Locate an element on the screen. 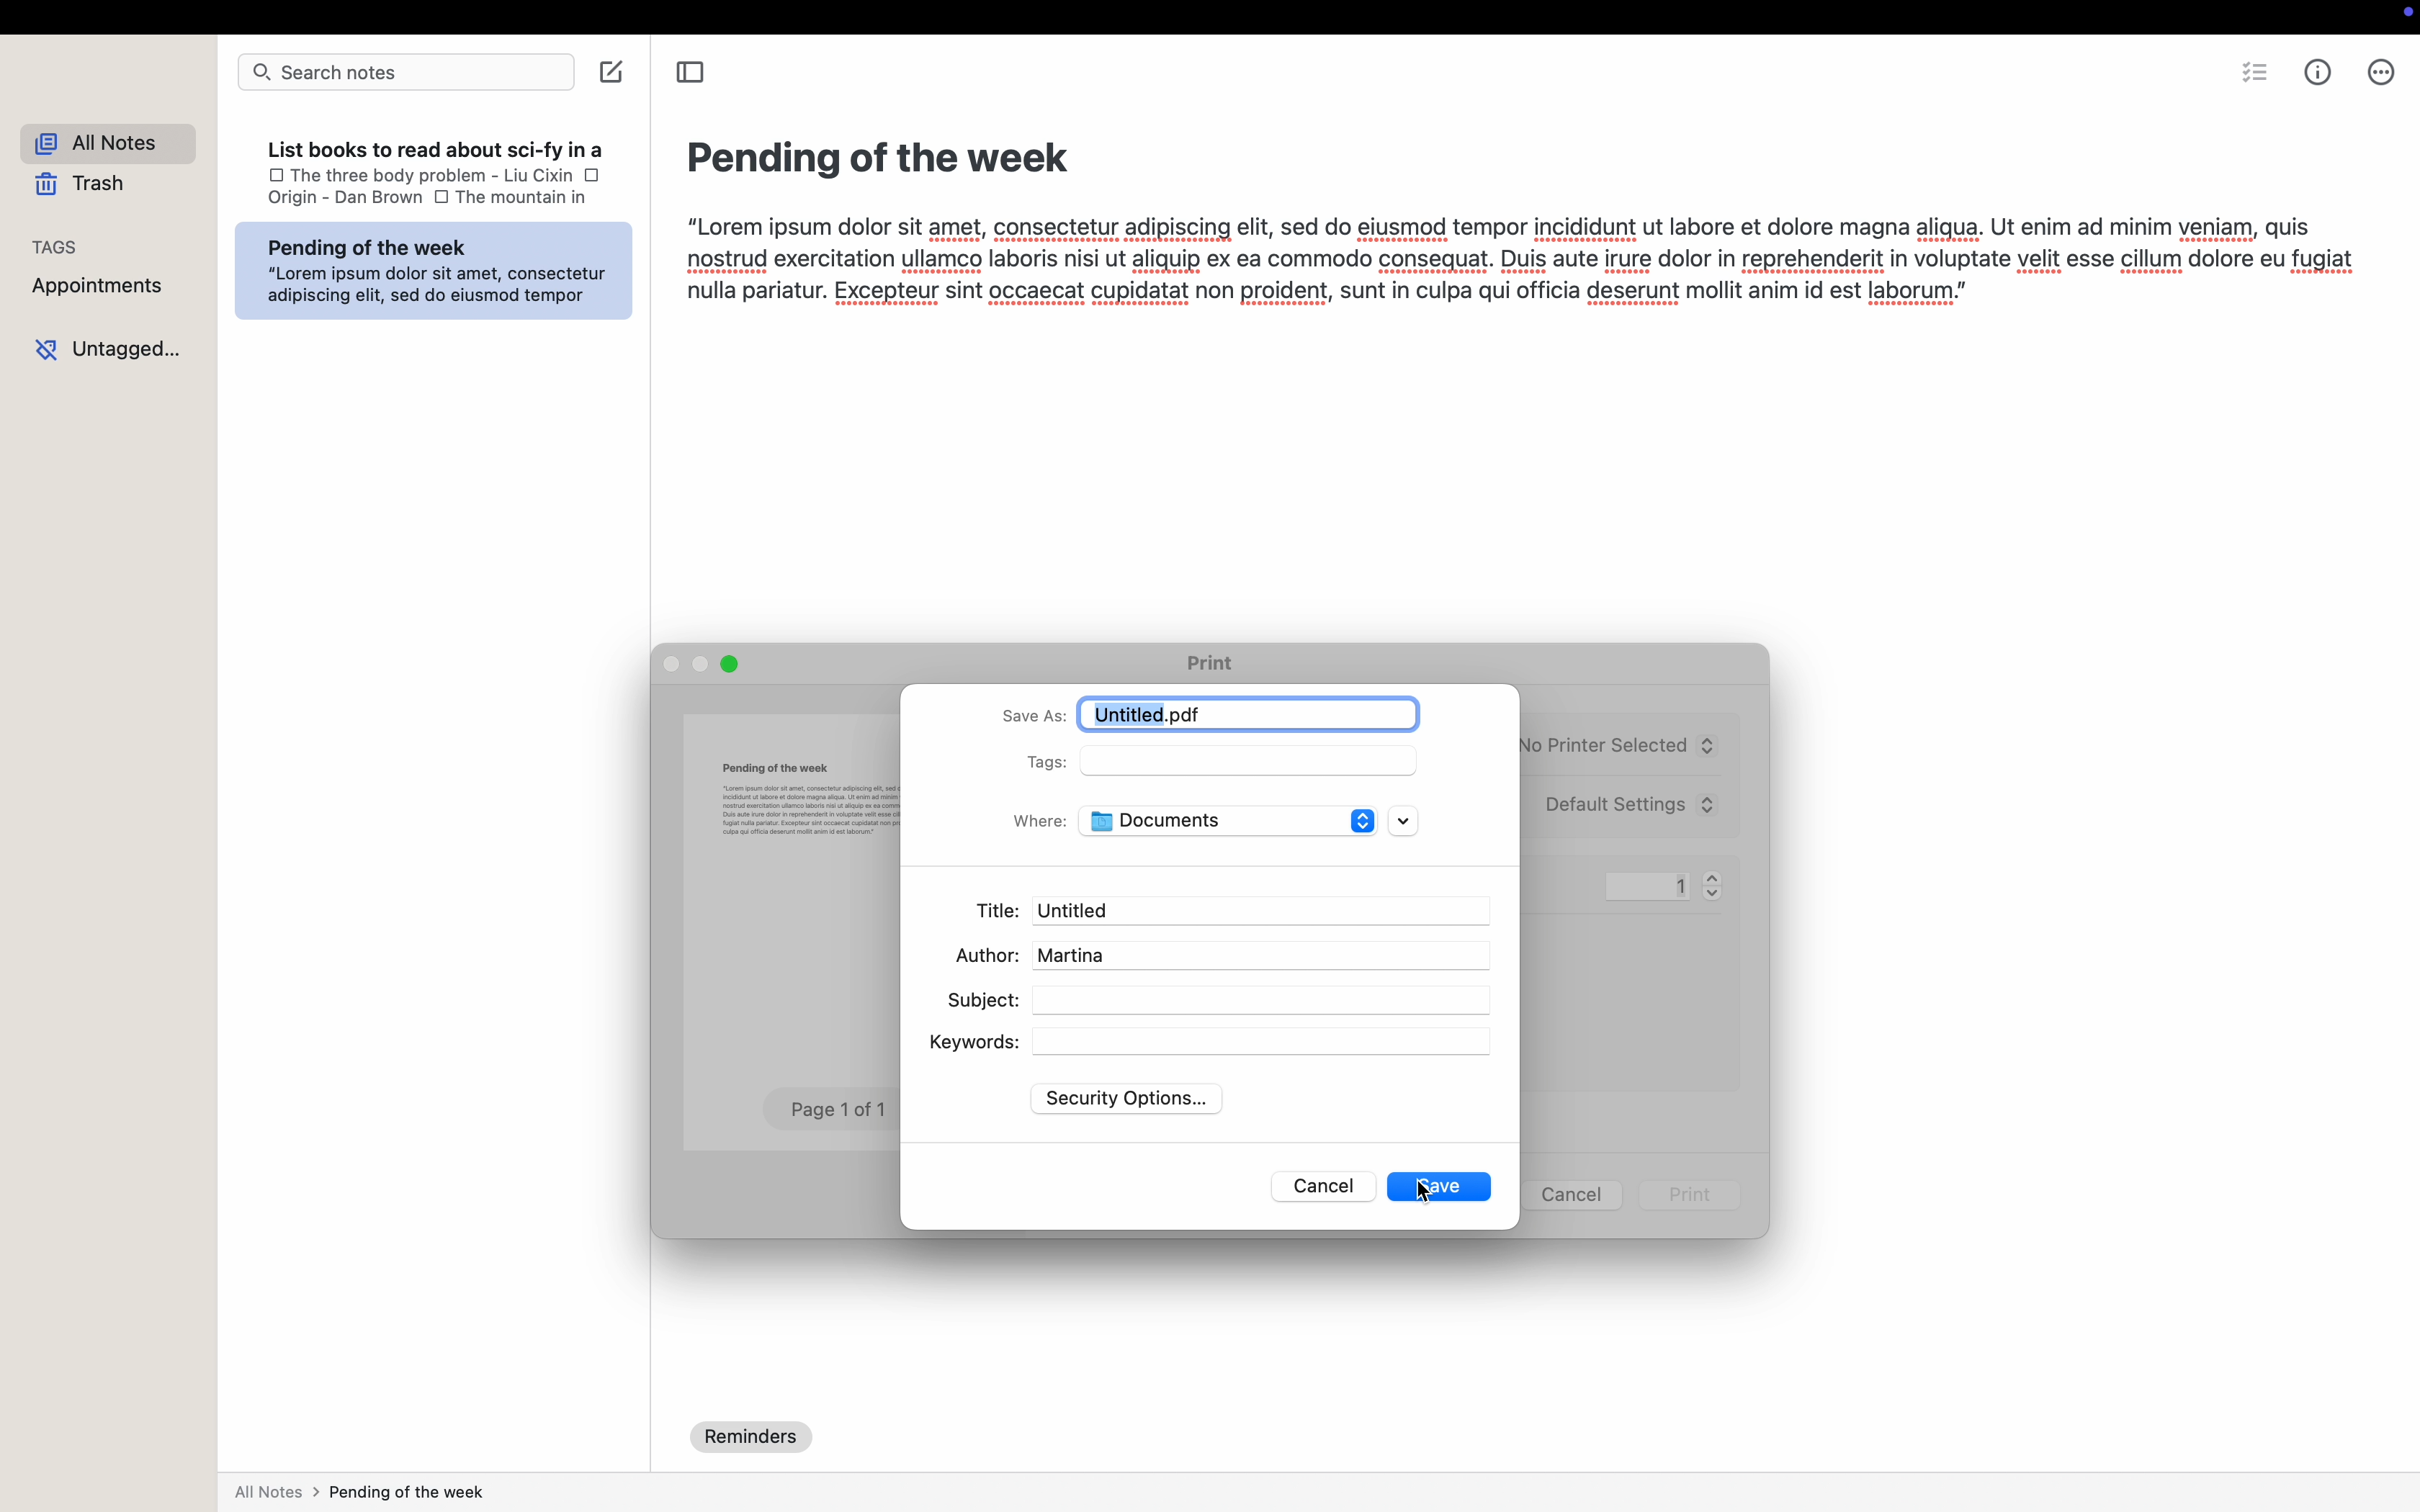  Pending of the week

BE a pr——
cite ors drs og ca Lr an
notot rctaton aes sar et ho oc o8 8
his te or tn pratanr spate vt tn
Rout petes: Eceps ocak MMR
ln ul tt esr ml ne 1 ot hou’ is located at coordinates (786, 801).